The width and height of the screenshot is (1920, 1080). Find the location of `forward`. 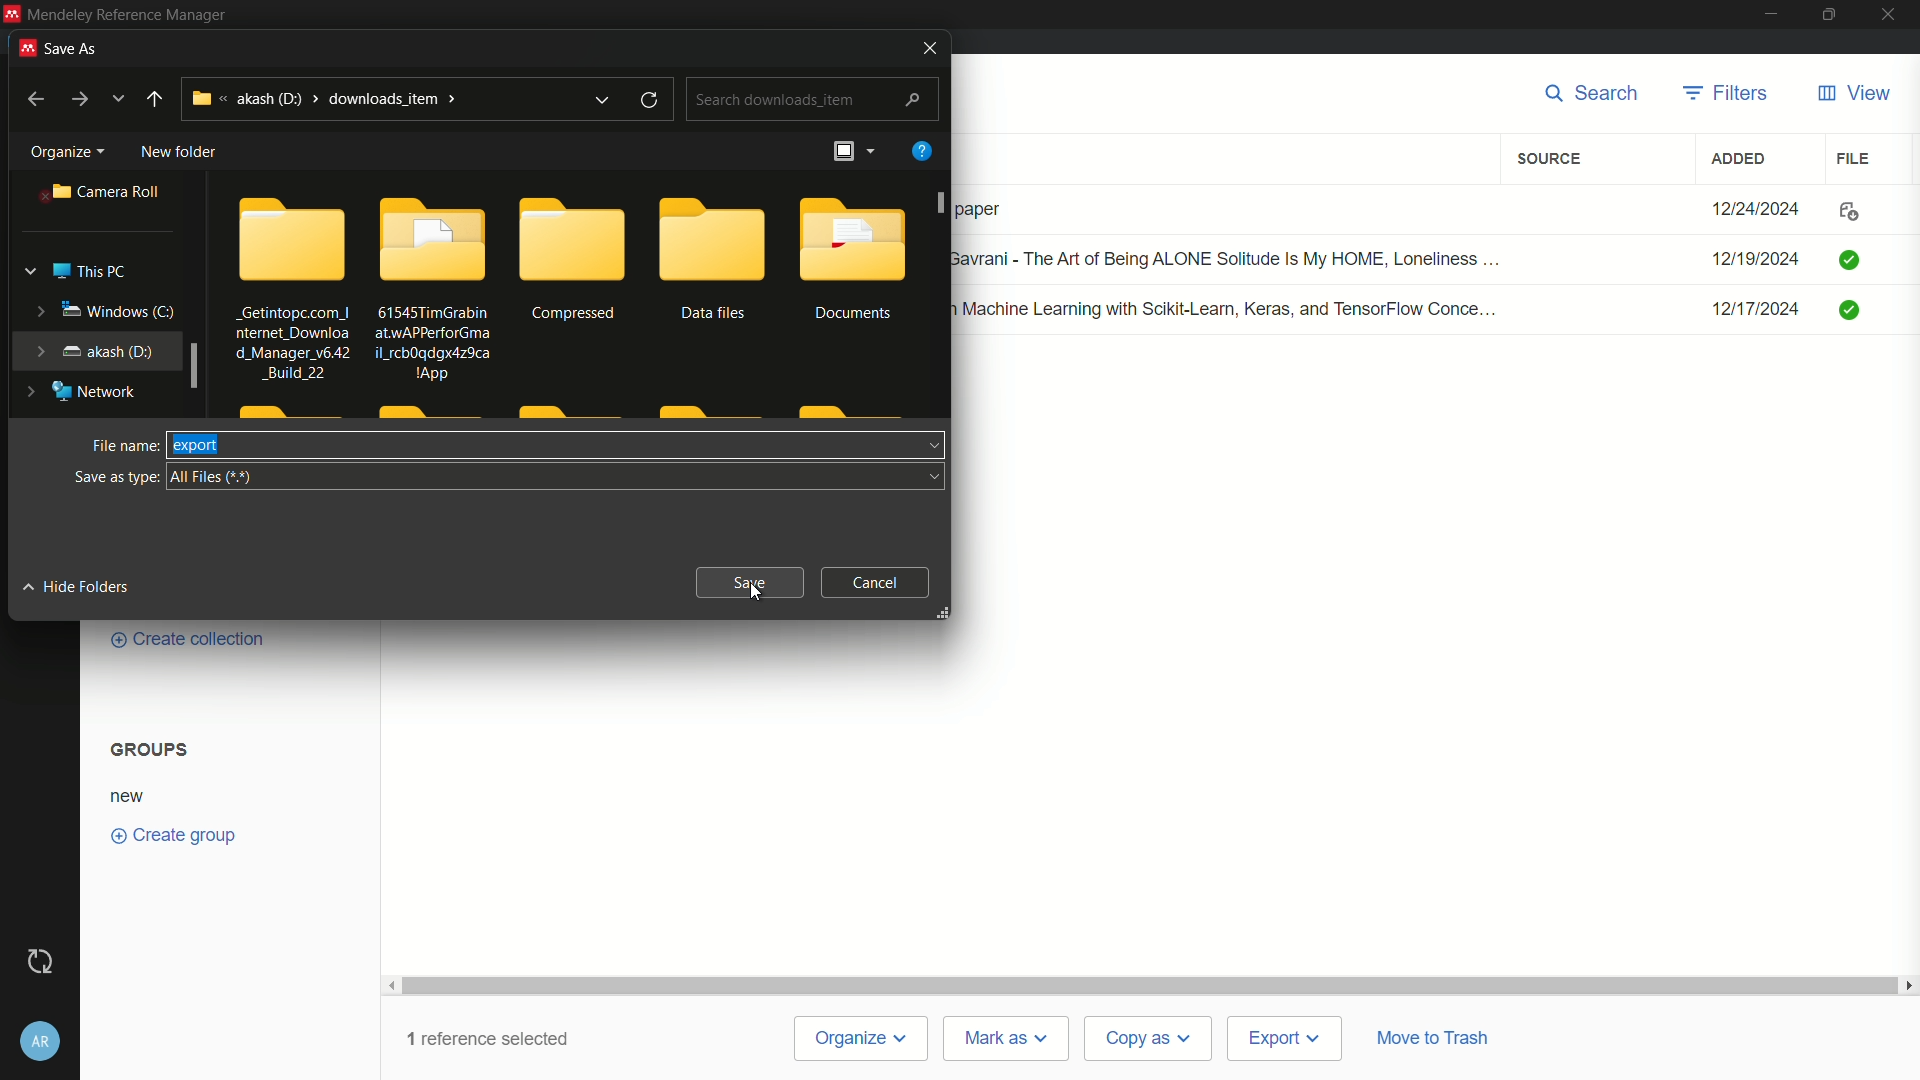

forward is located at coordinates (78, 100).